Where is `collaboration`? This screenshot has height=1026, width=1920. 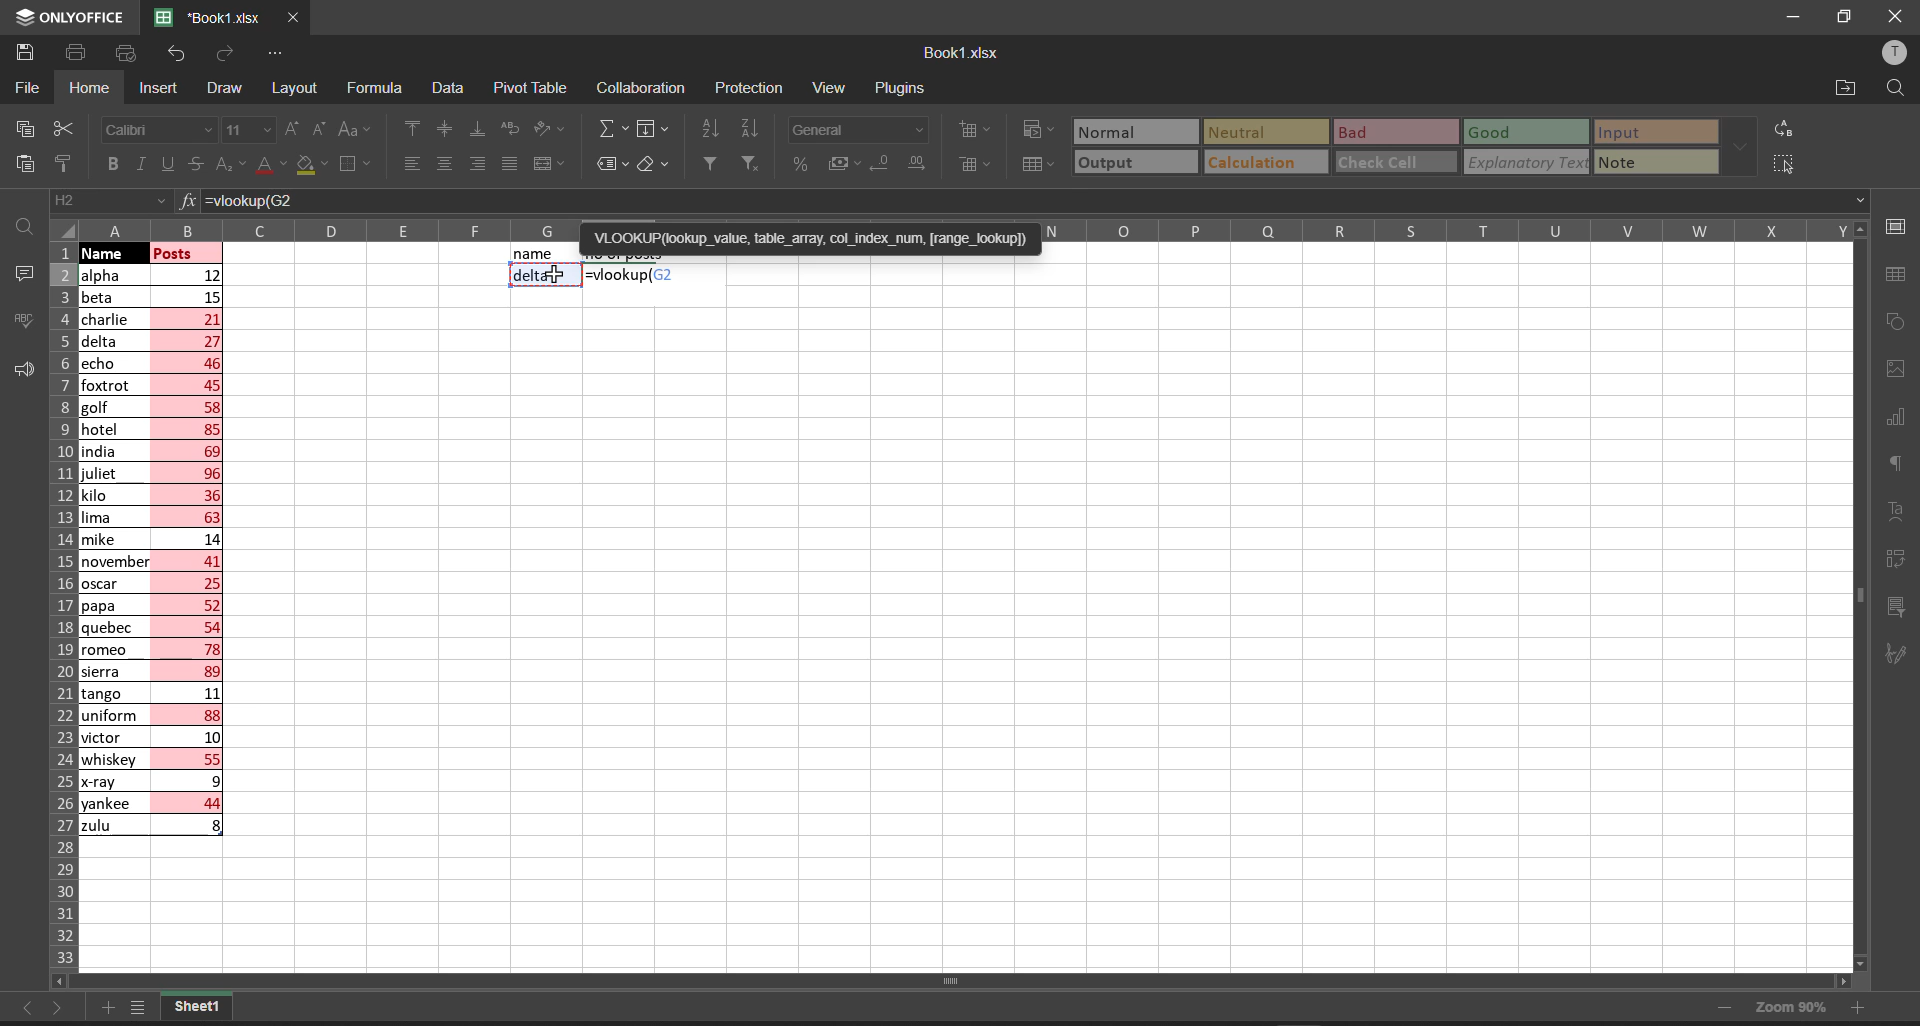 collaboration is located at coordinates (644, 87).